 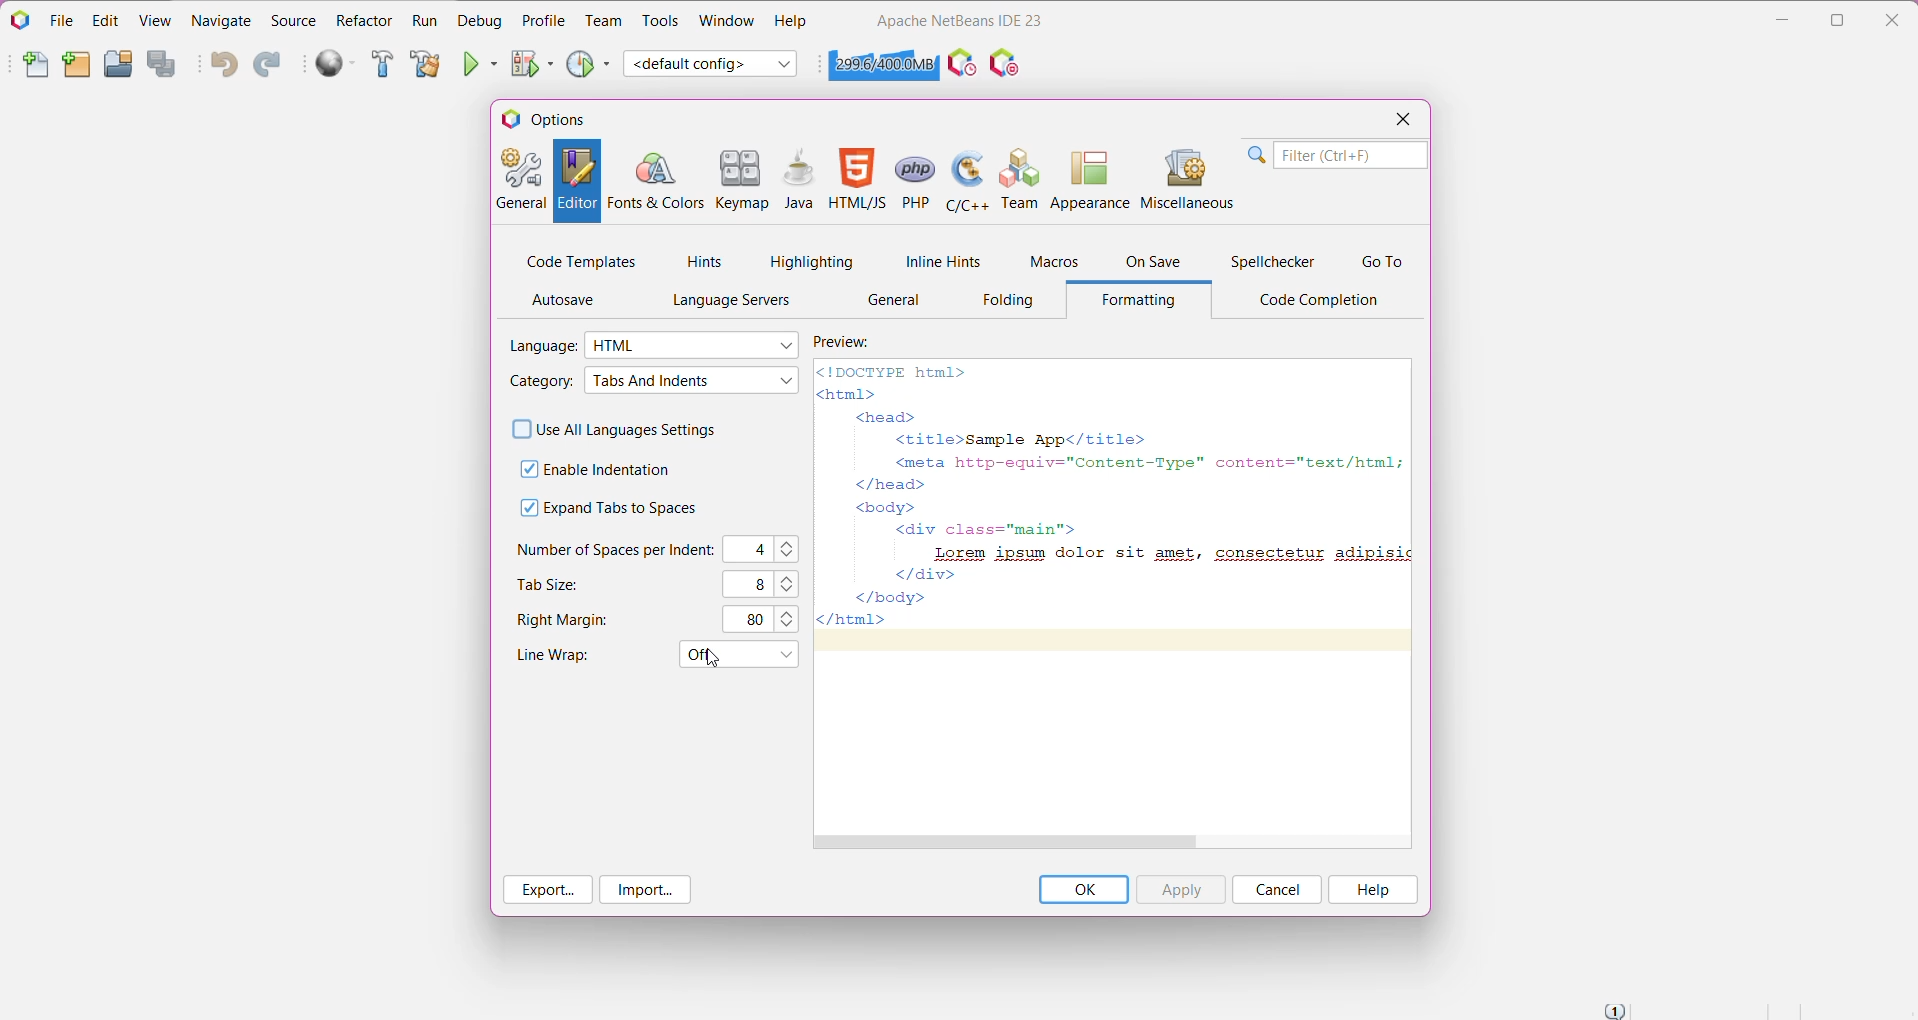 What do you see at coordinates (482, 63) in the screenshot?
I see `Run Project` at bounding box center [482, 63].